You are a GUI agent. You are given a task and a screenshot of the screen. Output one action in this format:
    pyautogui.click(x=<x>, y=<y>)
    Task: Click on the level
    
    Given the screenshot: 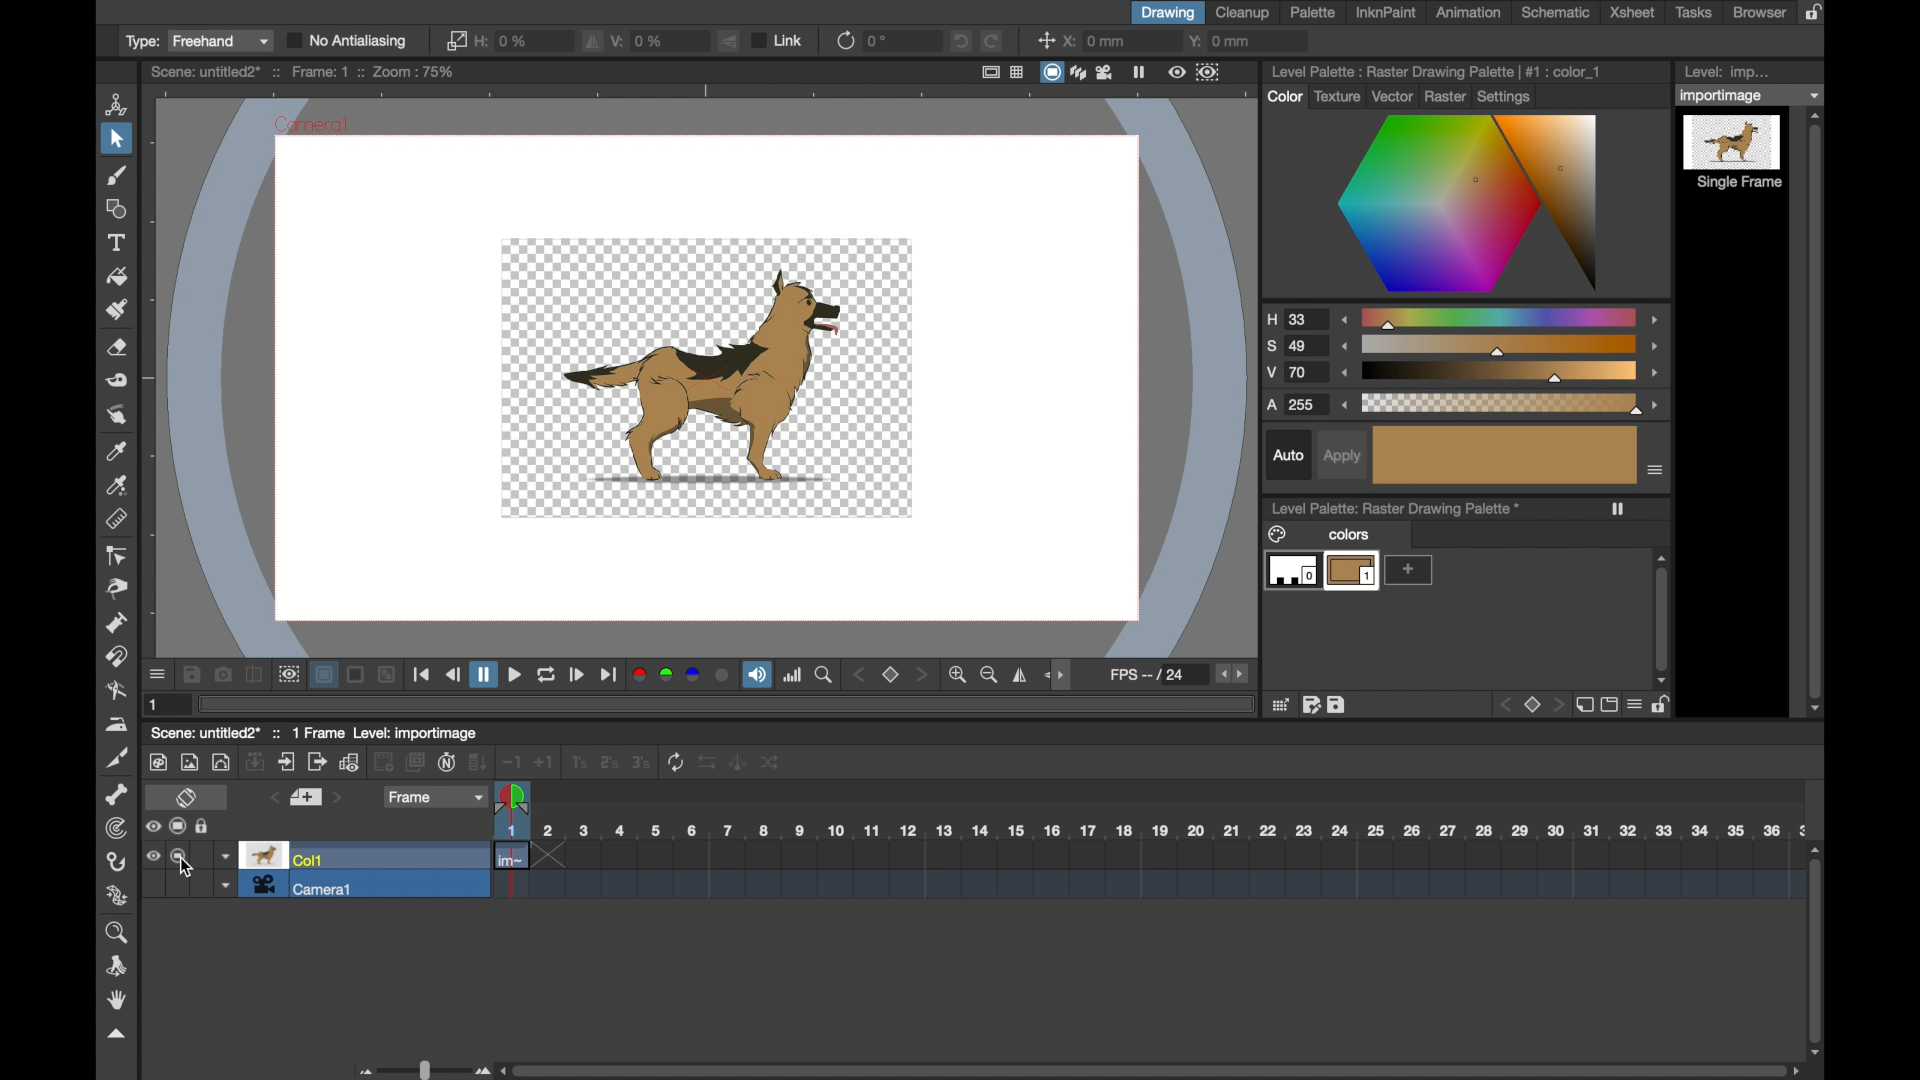 What is the action you would take?
    pyautogui.click(x=1290, y=573)
    